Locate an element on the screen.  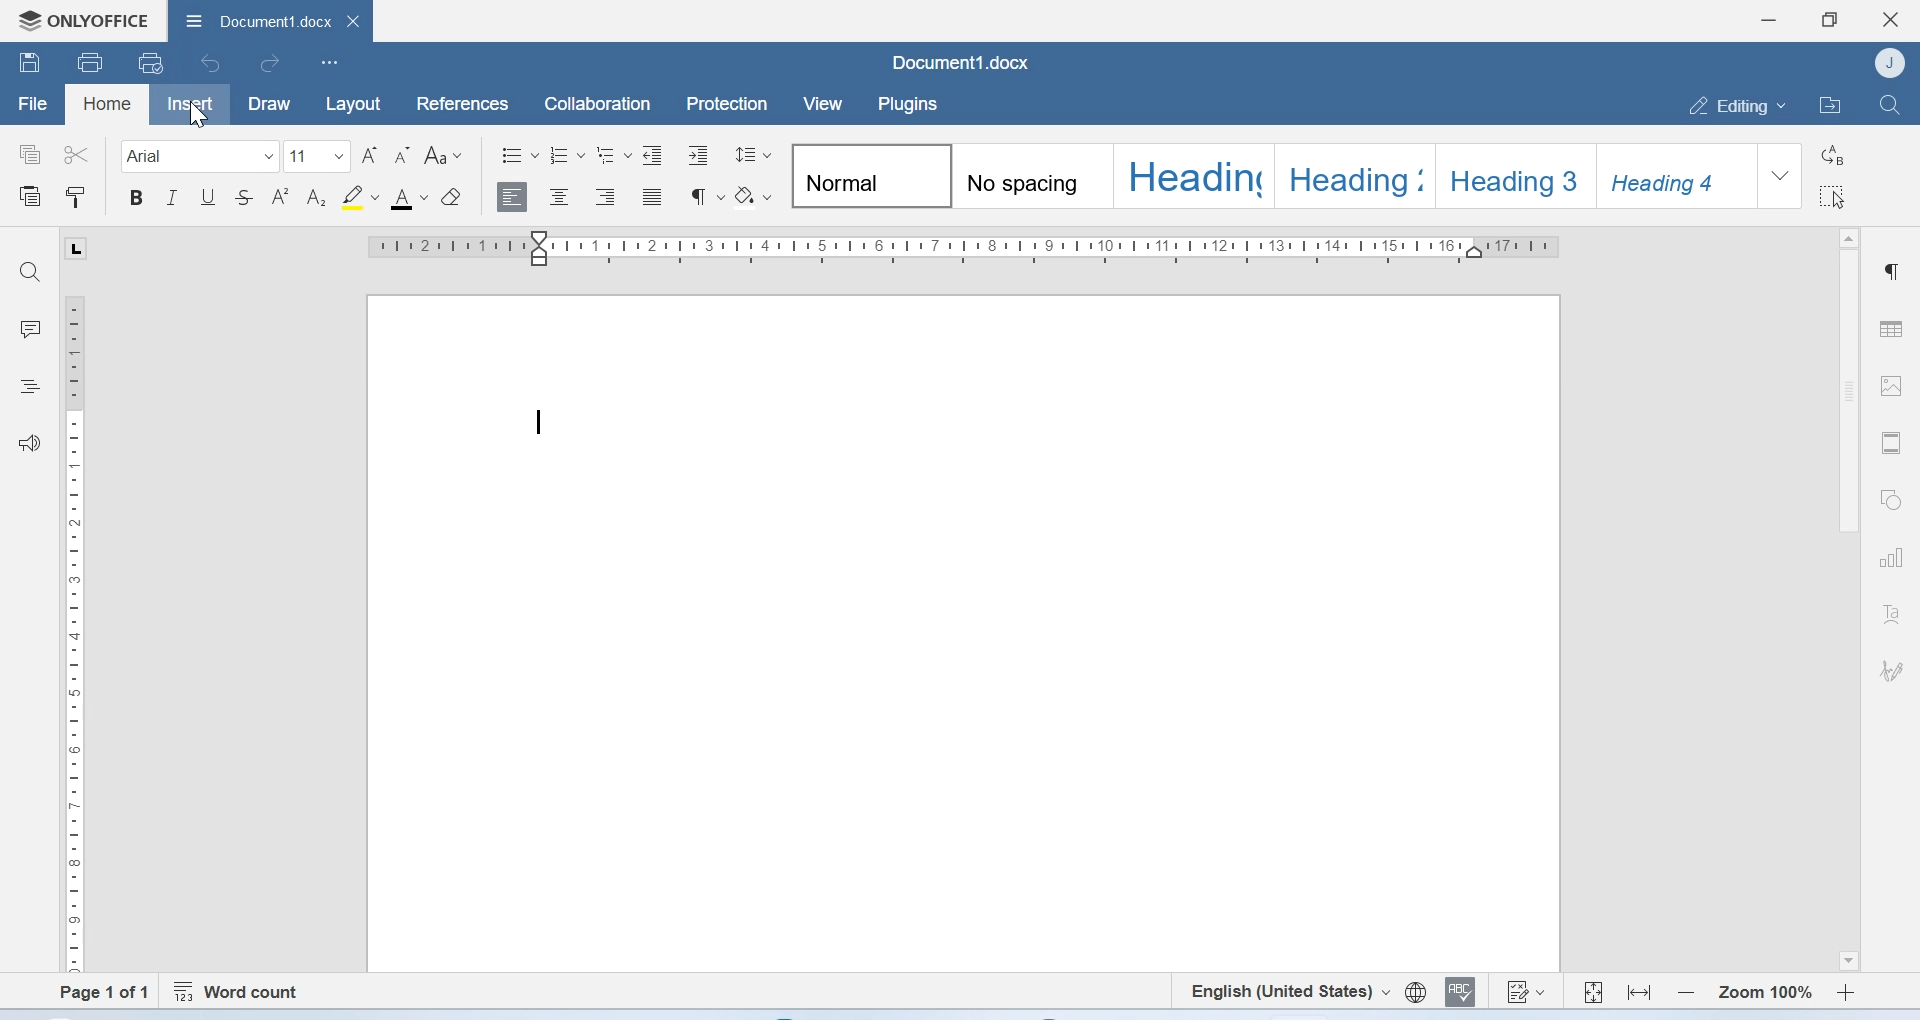
Page is located at coordinates (963, 635).